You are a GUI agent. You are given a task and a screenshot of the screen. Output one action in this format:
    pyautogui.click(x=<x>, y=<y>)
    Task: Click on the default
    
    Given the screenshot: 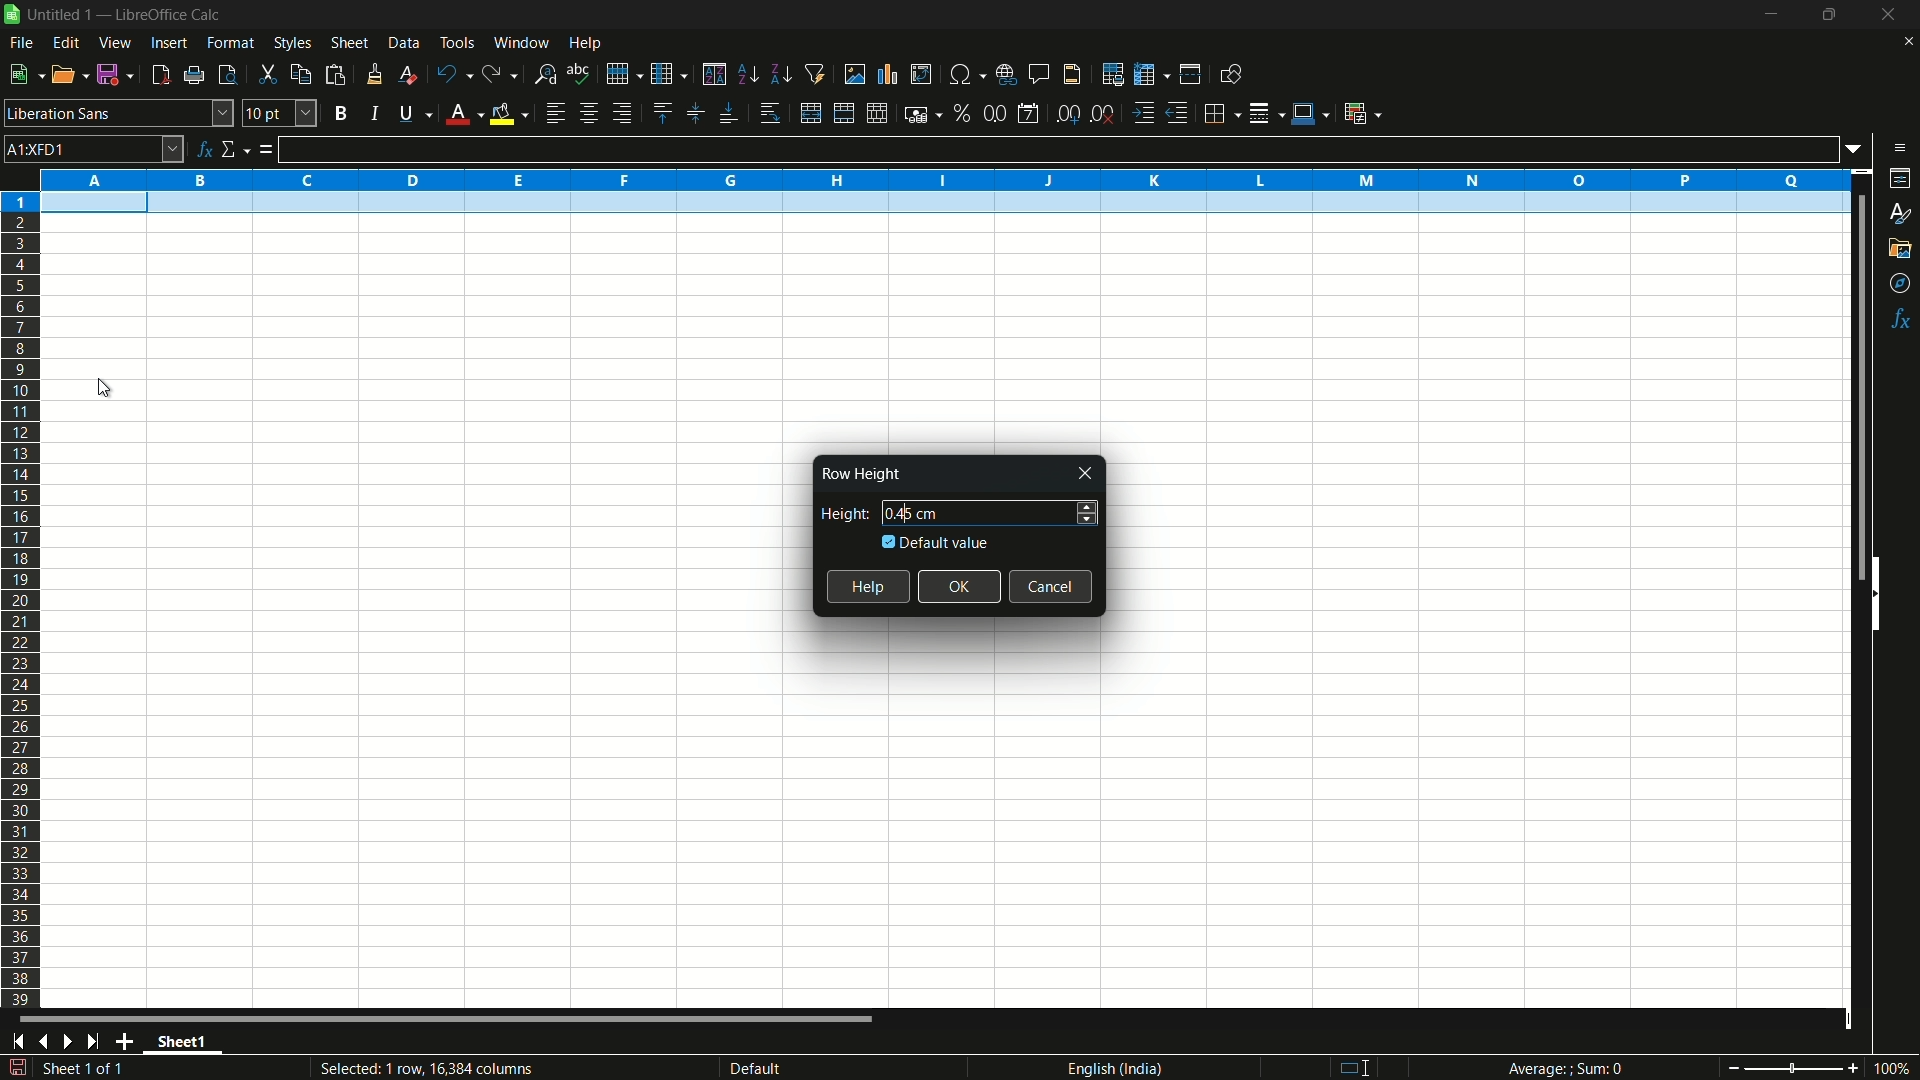 What is the action you would take?
    pyautogui.click(x=788, y=1068)
    